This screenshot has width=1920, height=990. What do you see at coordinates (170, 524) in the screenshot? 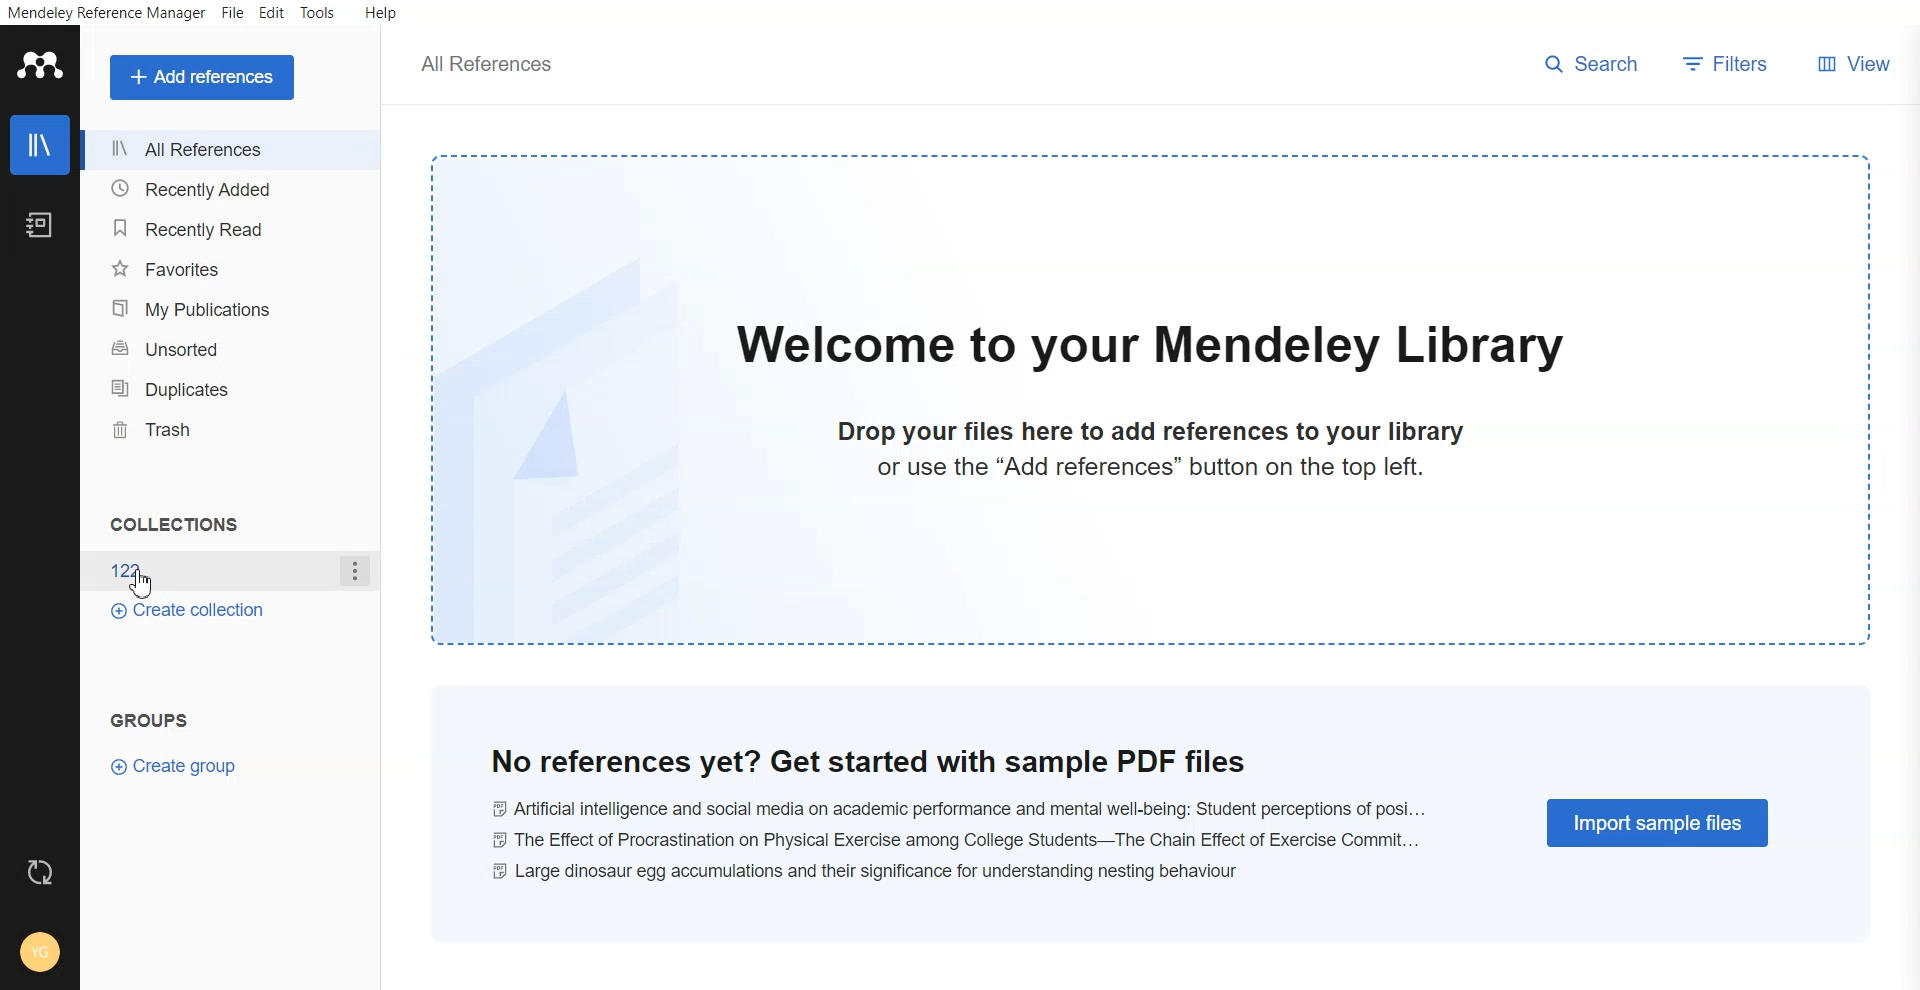
I see `Collections` at bounding box center [170, 524].